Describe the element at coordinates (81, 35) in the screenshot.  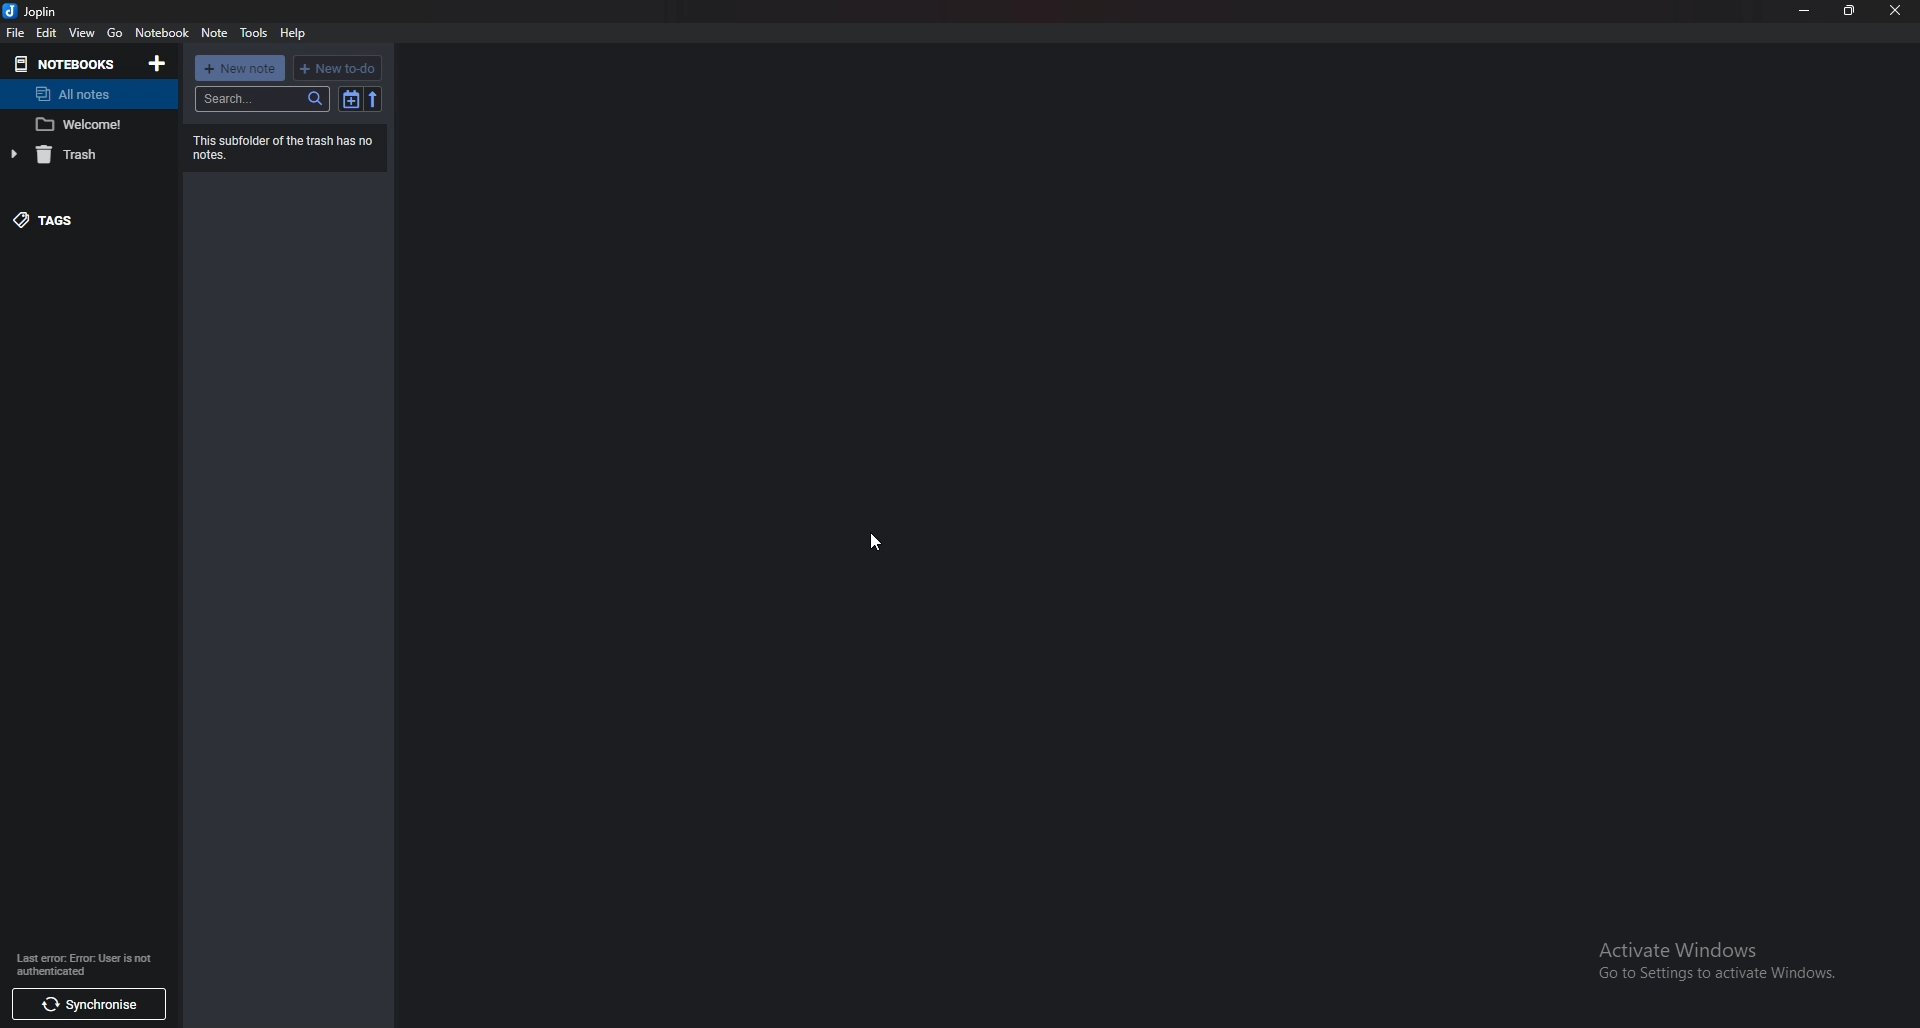
I see `view` at that location.